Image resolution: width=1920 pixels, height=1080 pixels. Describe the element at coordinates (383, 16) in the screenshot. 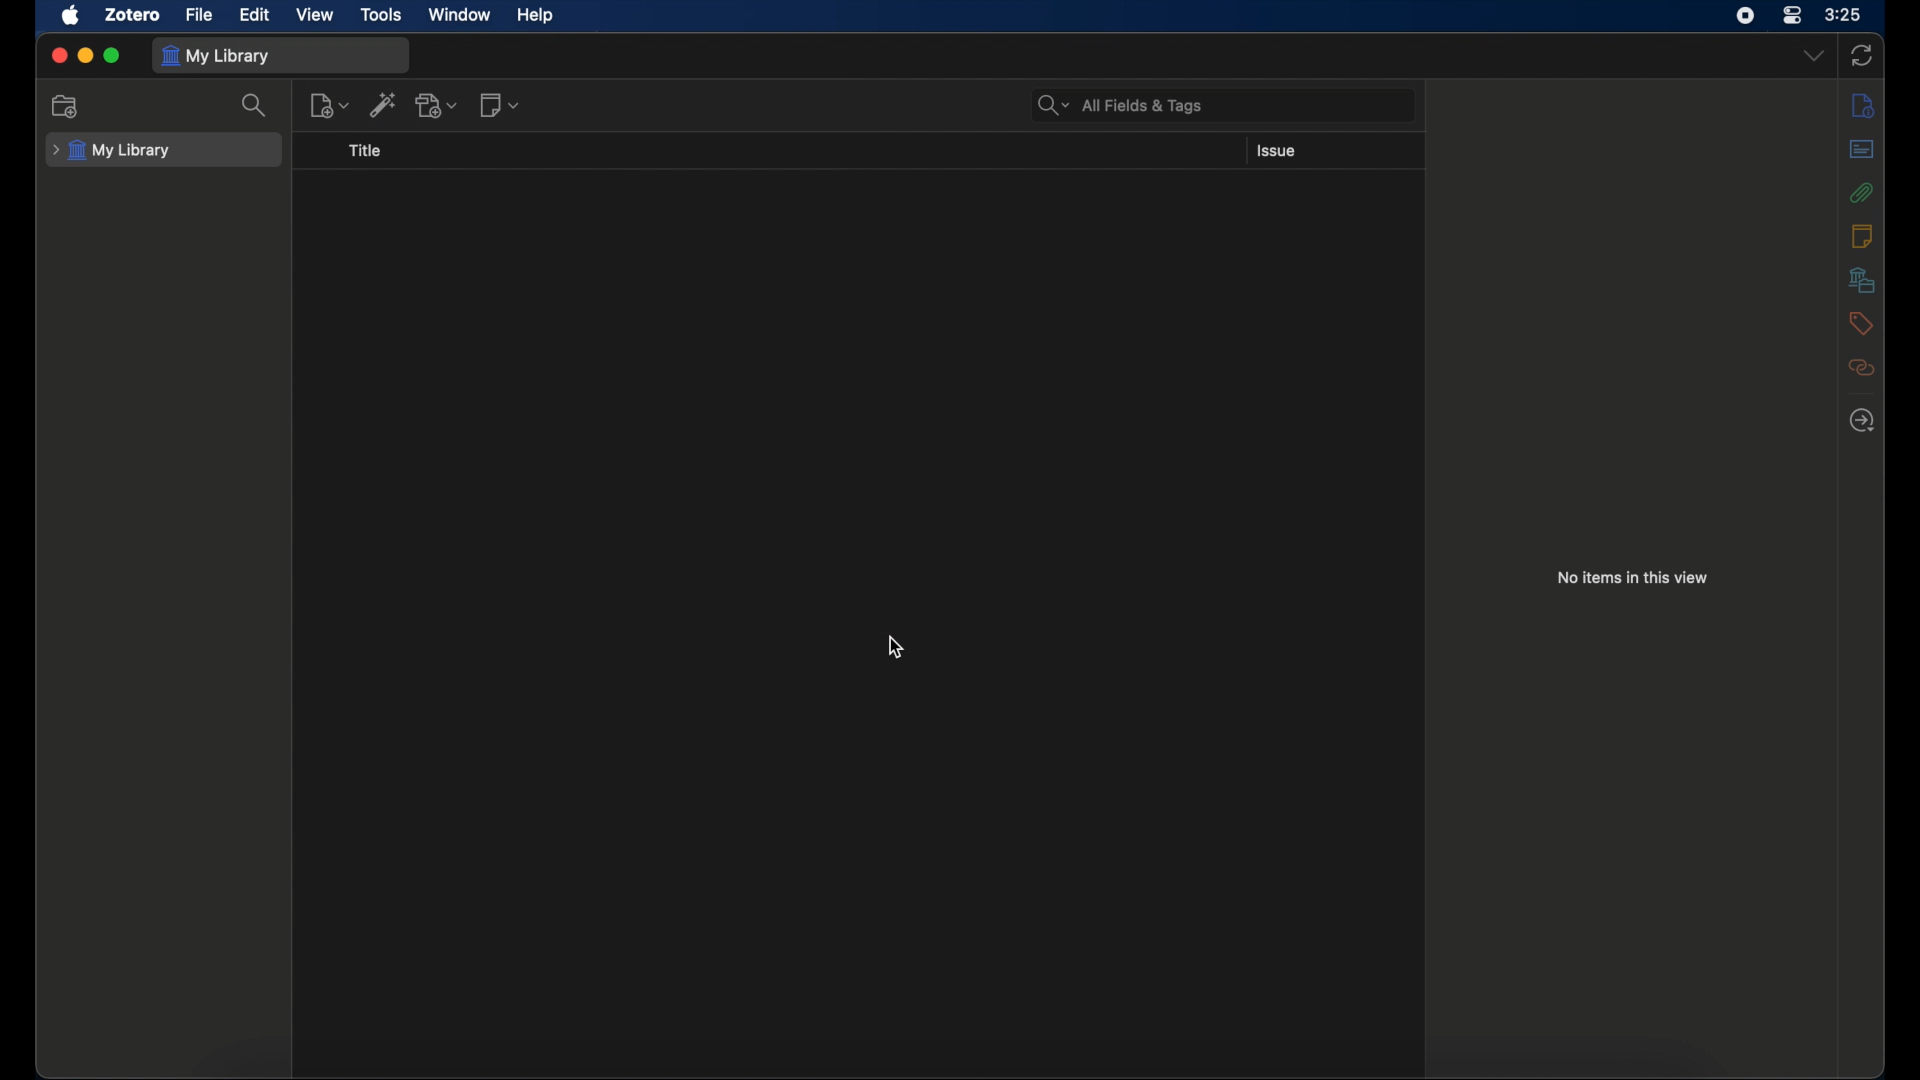

I see `tools` at that location.